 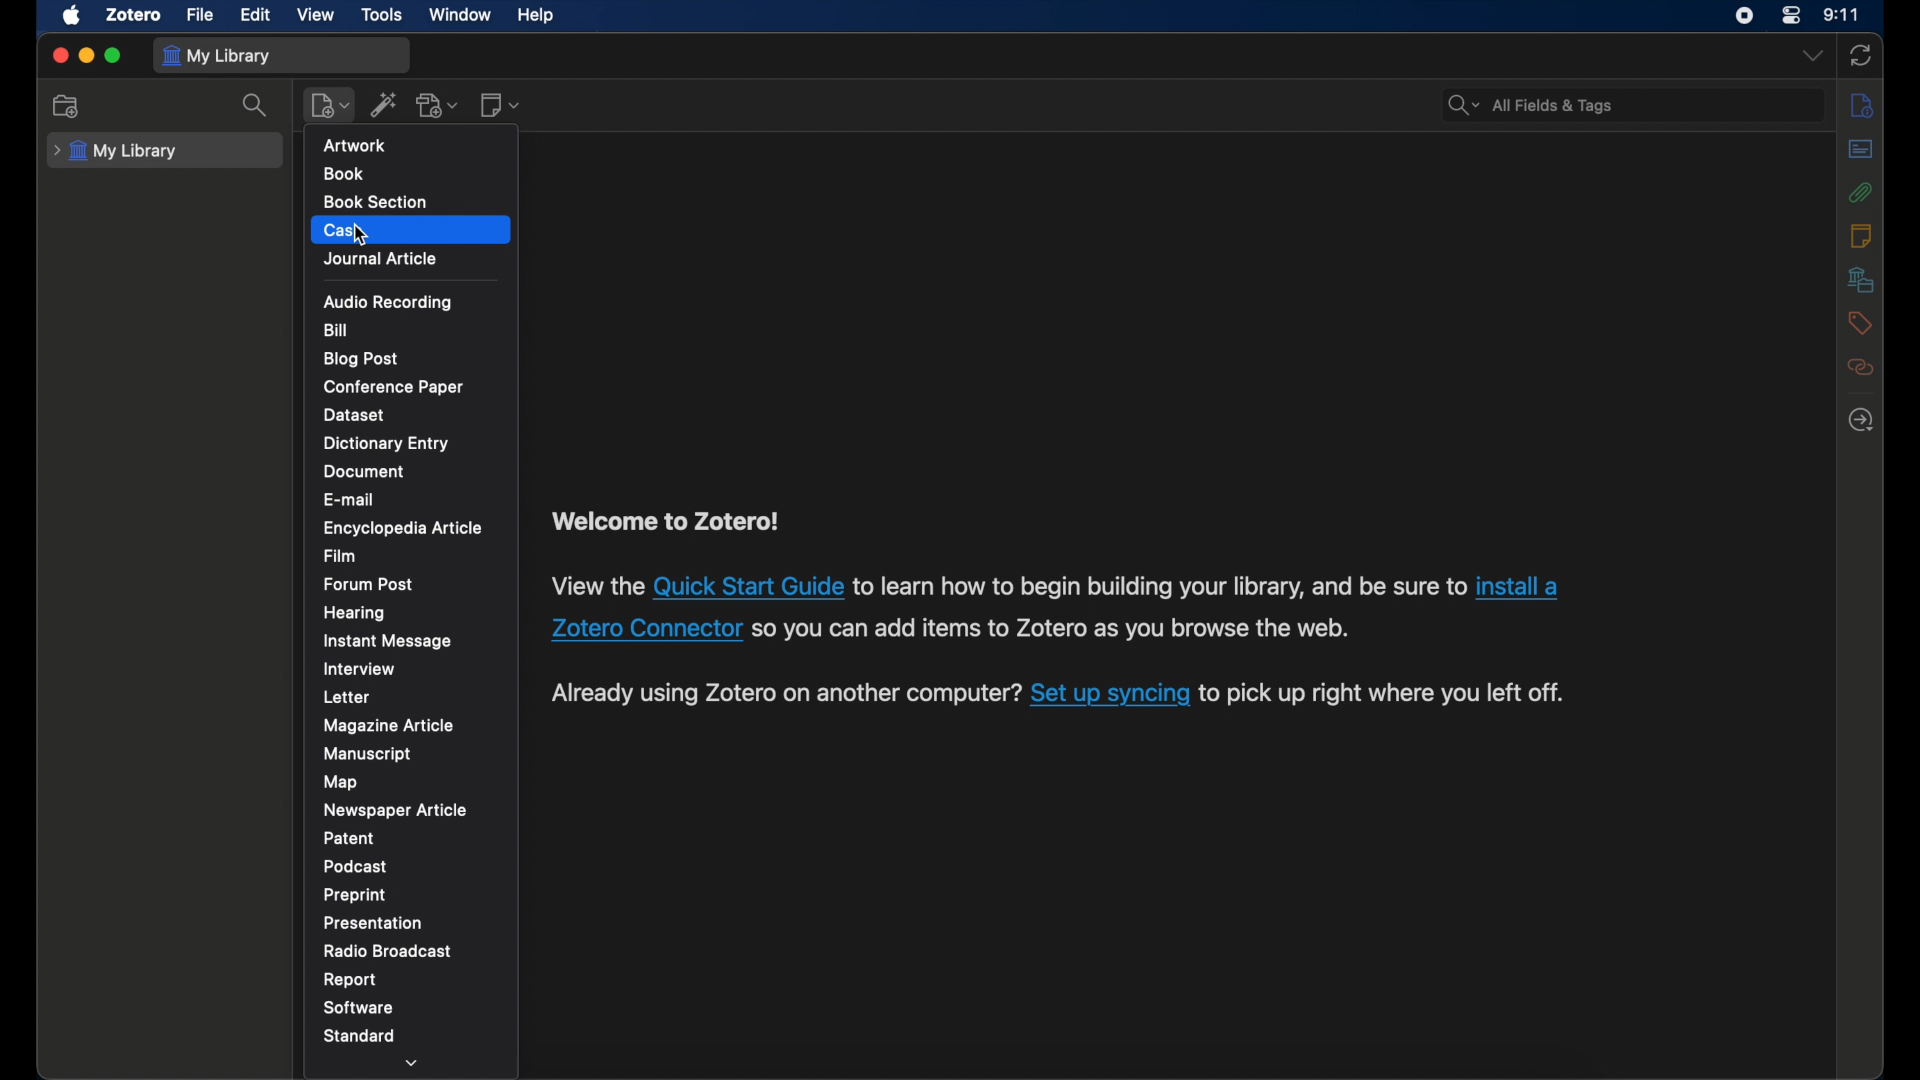 What do you see at coordinates (389, 443) in the screenshot?
I see `dictionary entry` at bounding box center [389, 443].